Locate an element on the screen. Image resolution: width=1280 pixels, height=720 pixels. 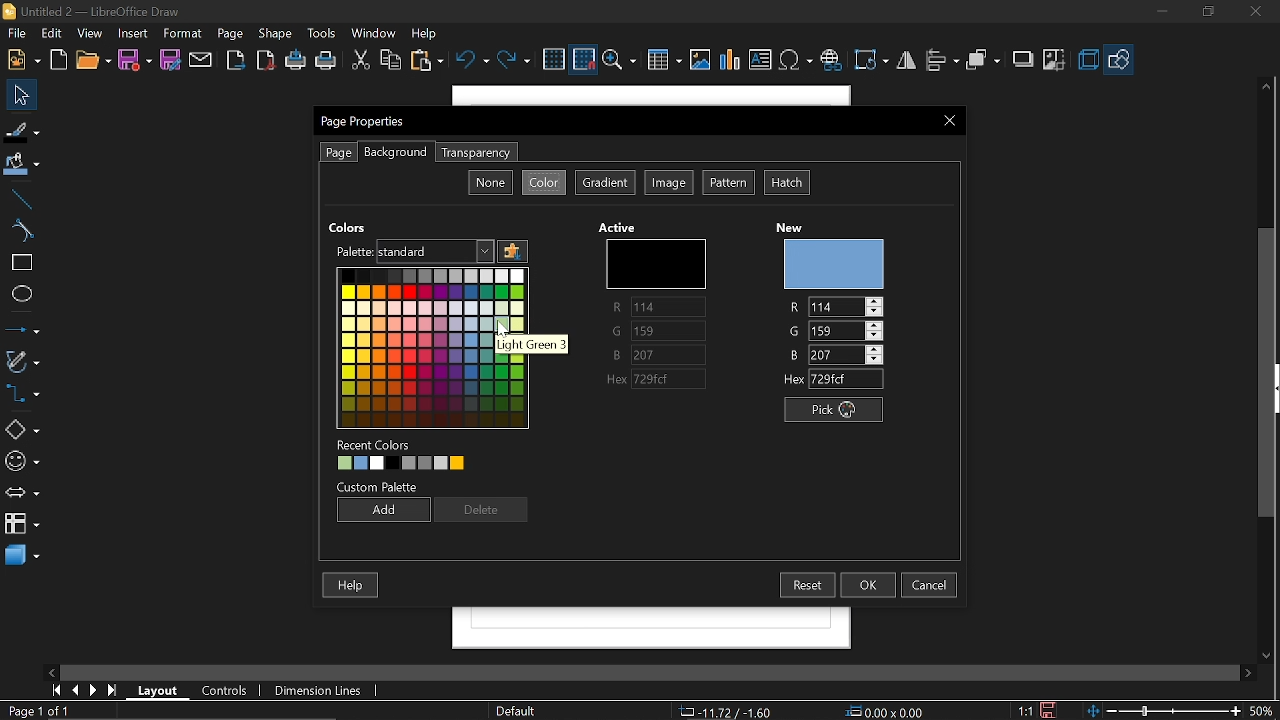
Colors is located at coordinates (349, 226).